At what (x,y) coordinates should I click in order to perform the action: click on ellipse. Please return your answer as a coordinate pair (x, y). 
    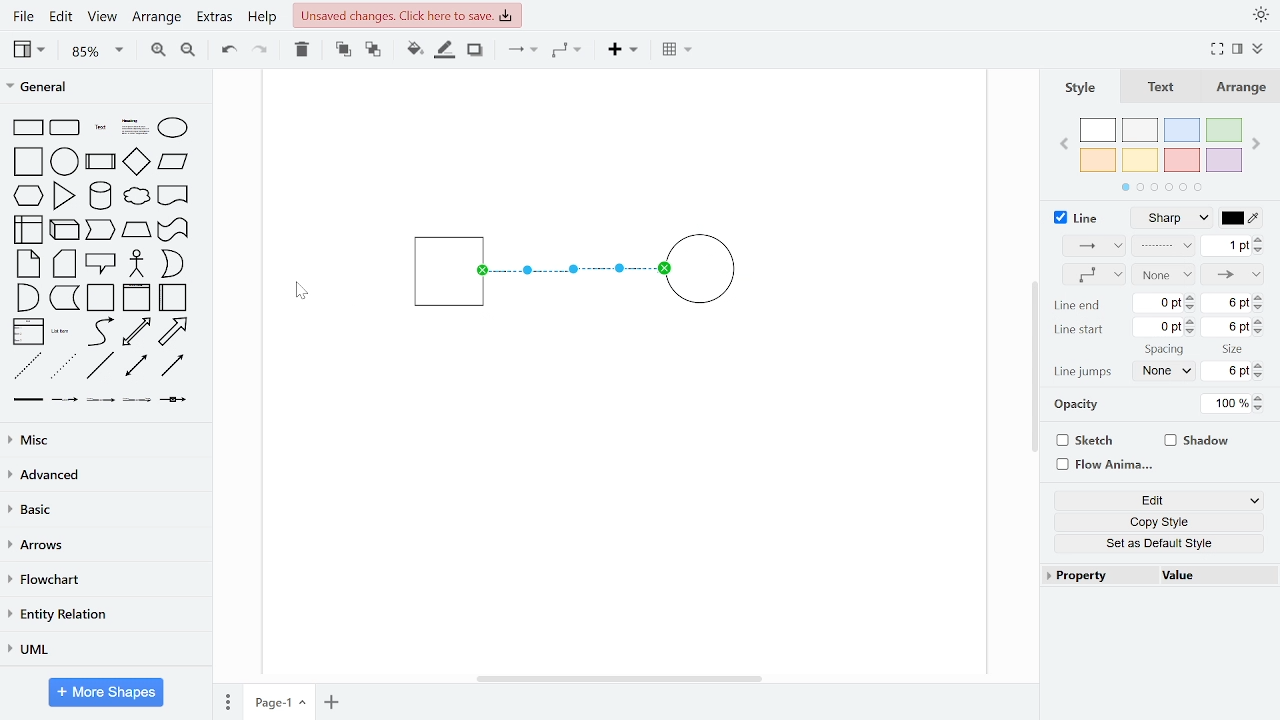
    Looking at the image, I should click on (177, 129).